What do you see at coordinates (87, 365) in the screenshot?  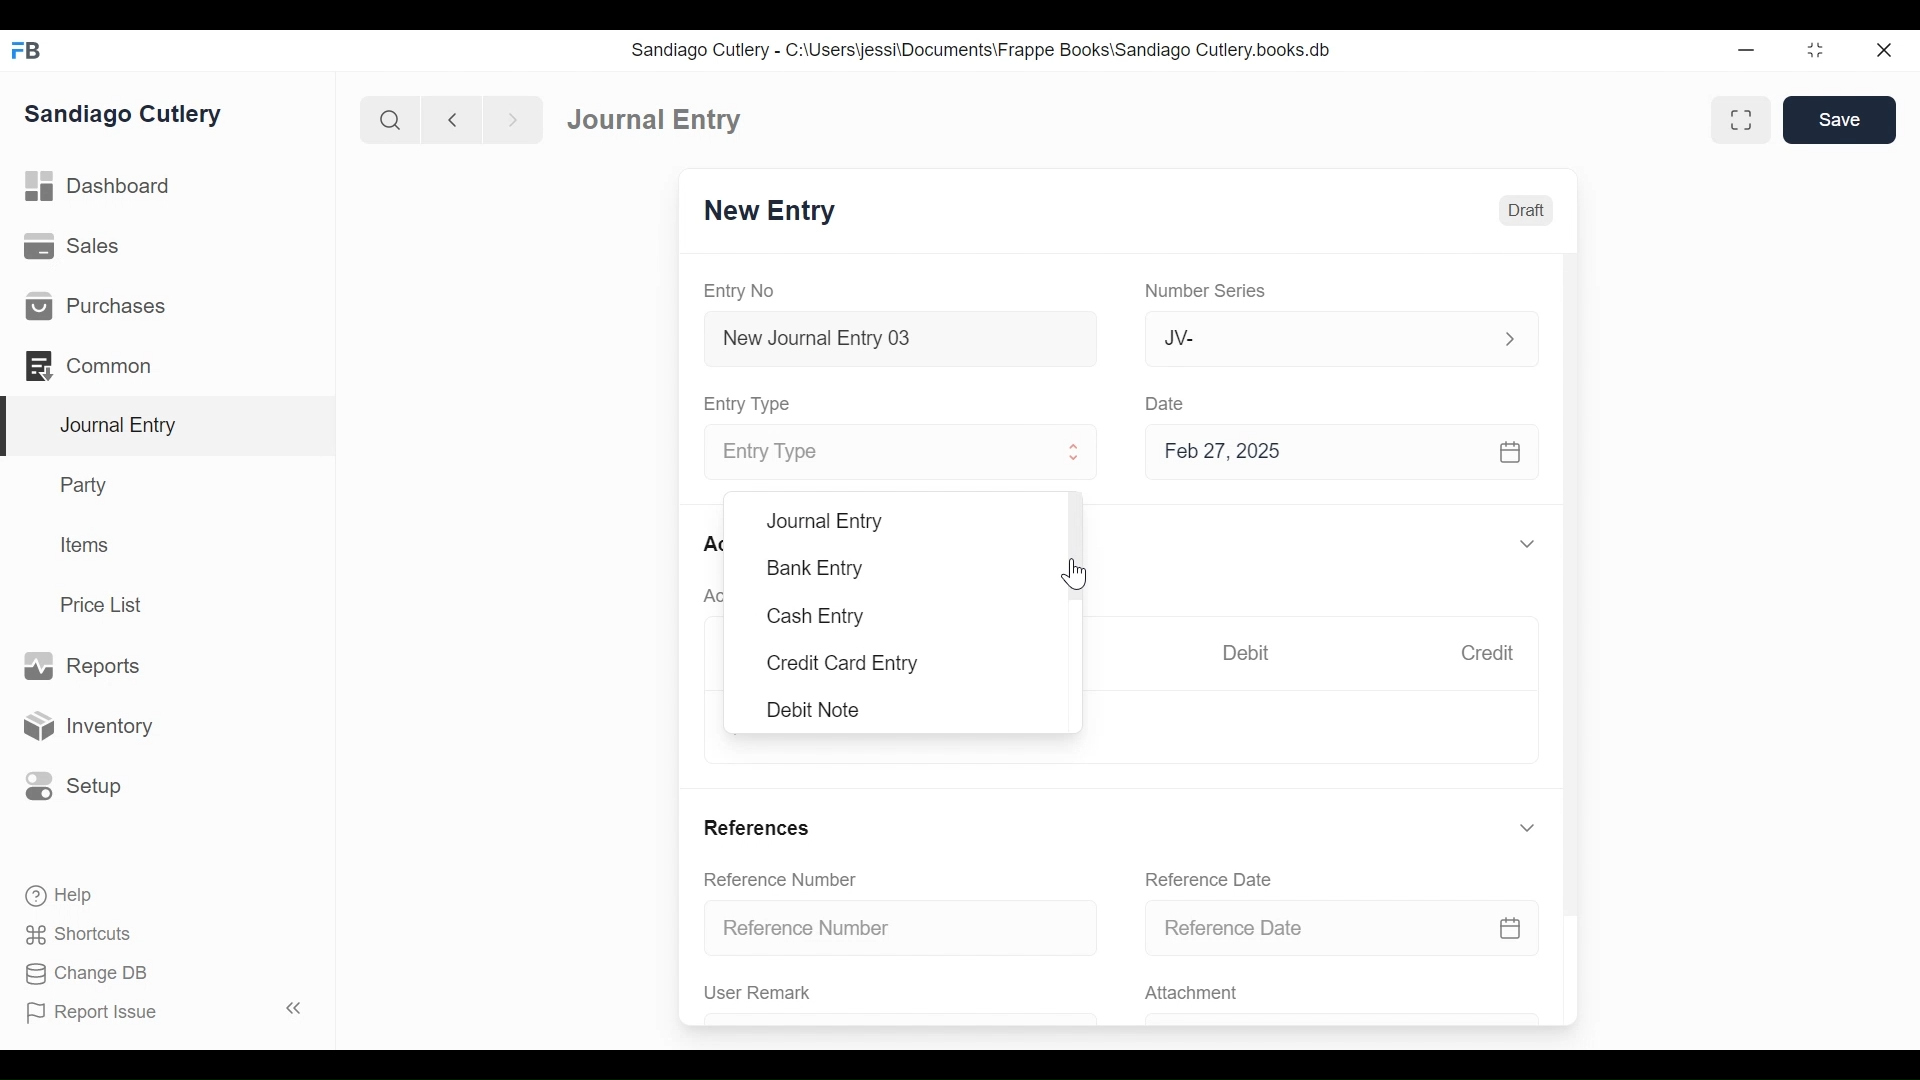 I see `Commons` at bounding box center [87, 365].